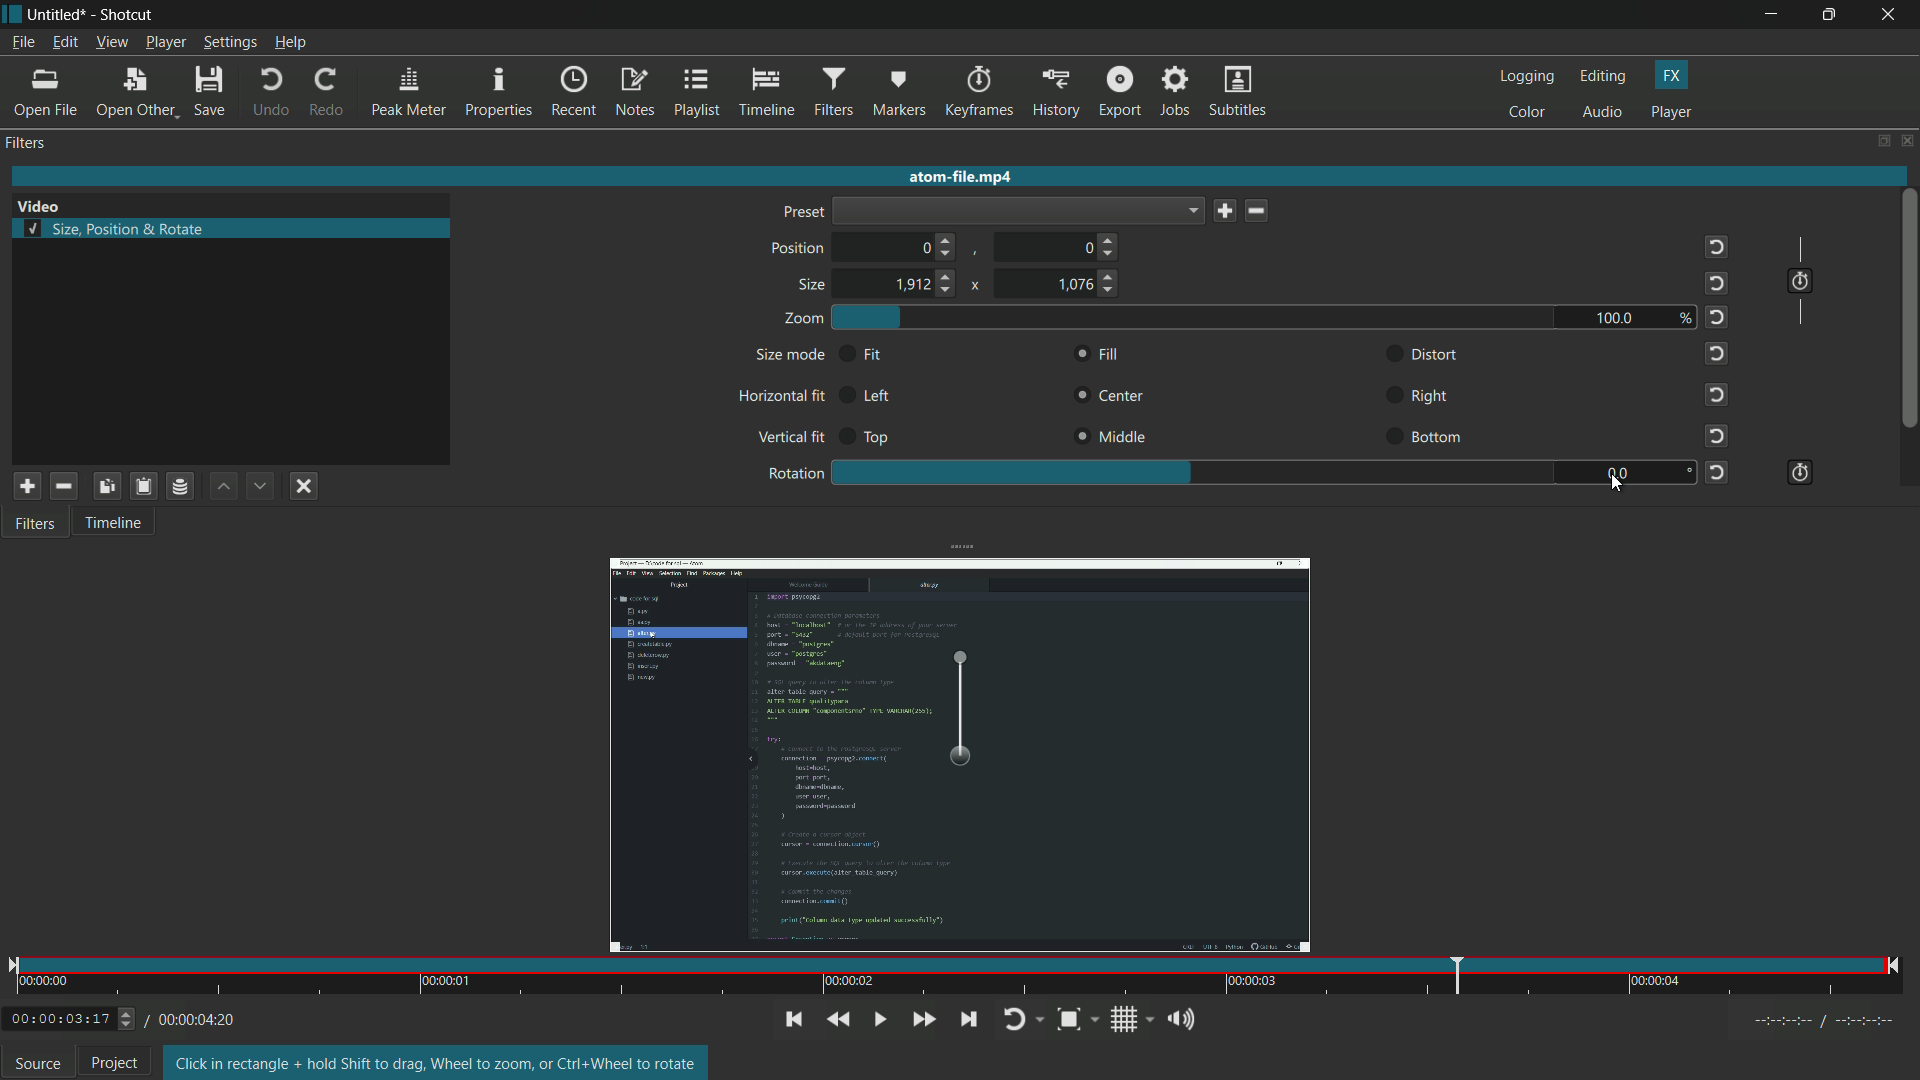  Describe the element at coordinates (1612, 316) in the screenshot. I see `100.0` at that location.